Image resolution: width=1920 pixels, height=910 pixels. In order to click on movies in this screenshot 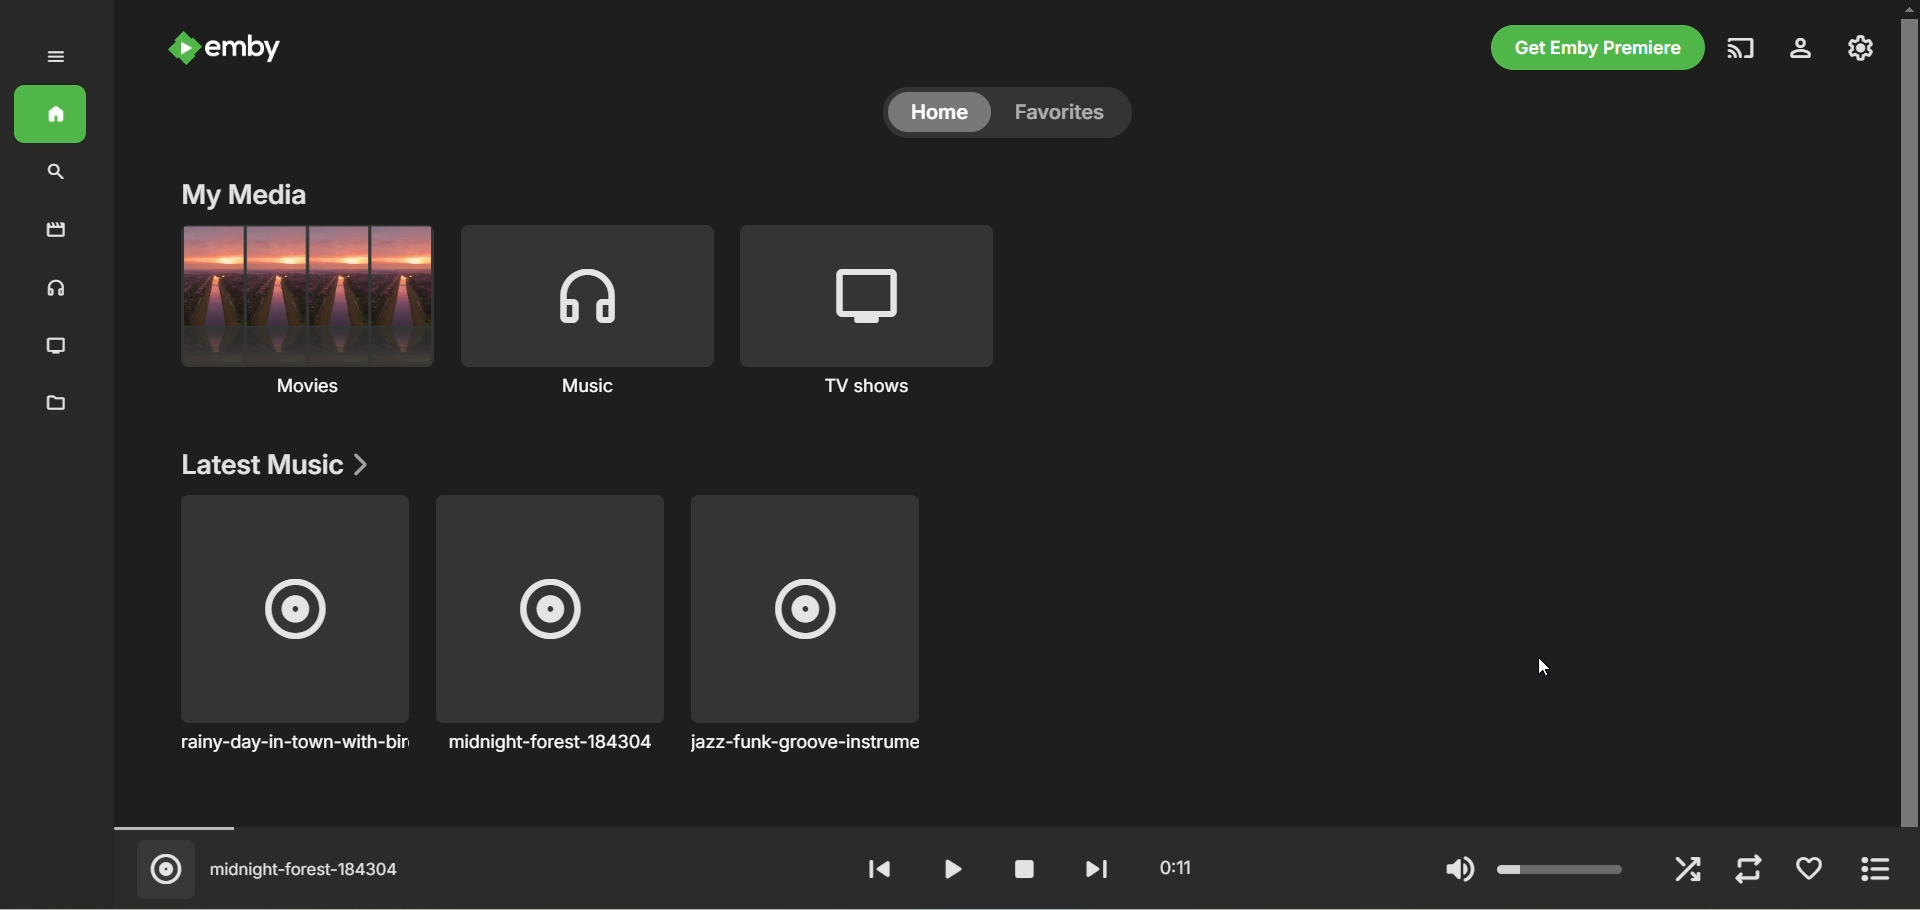, I will do `click(56, 233)`.